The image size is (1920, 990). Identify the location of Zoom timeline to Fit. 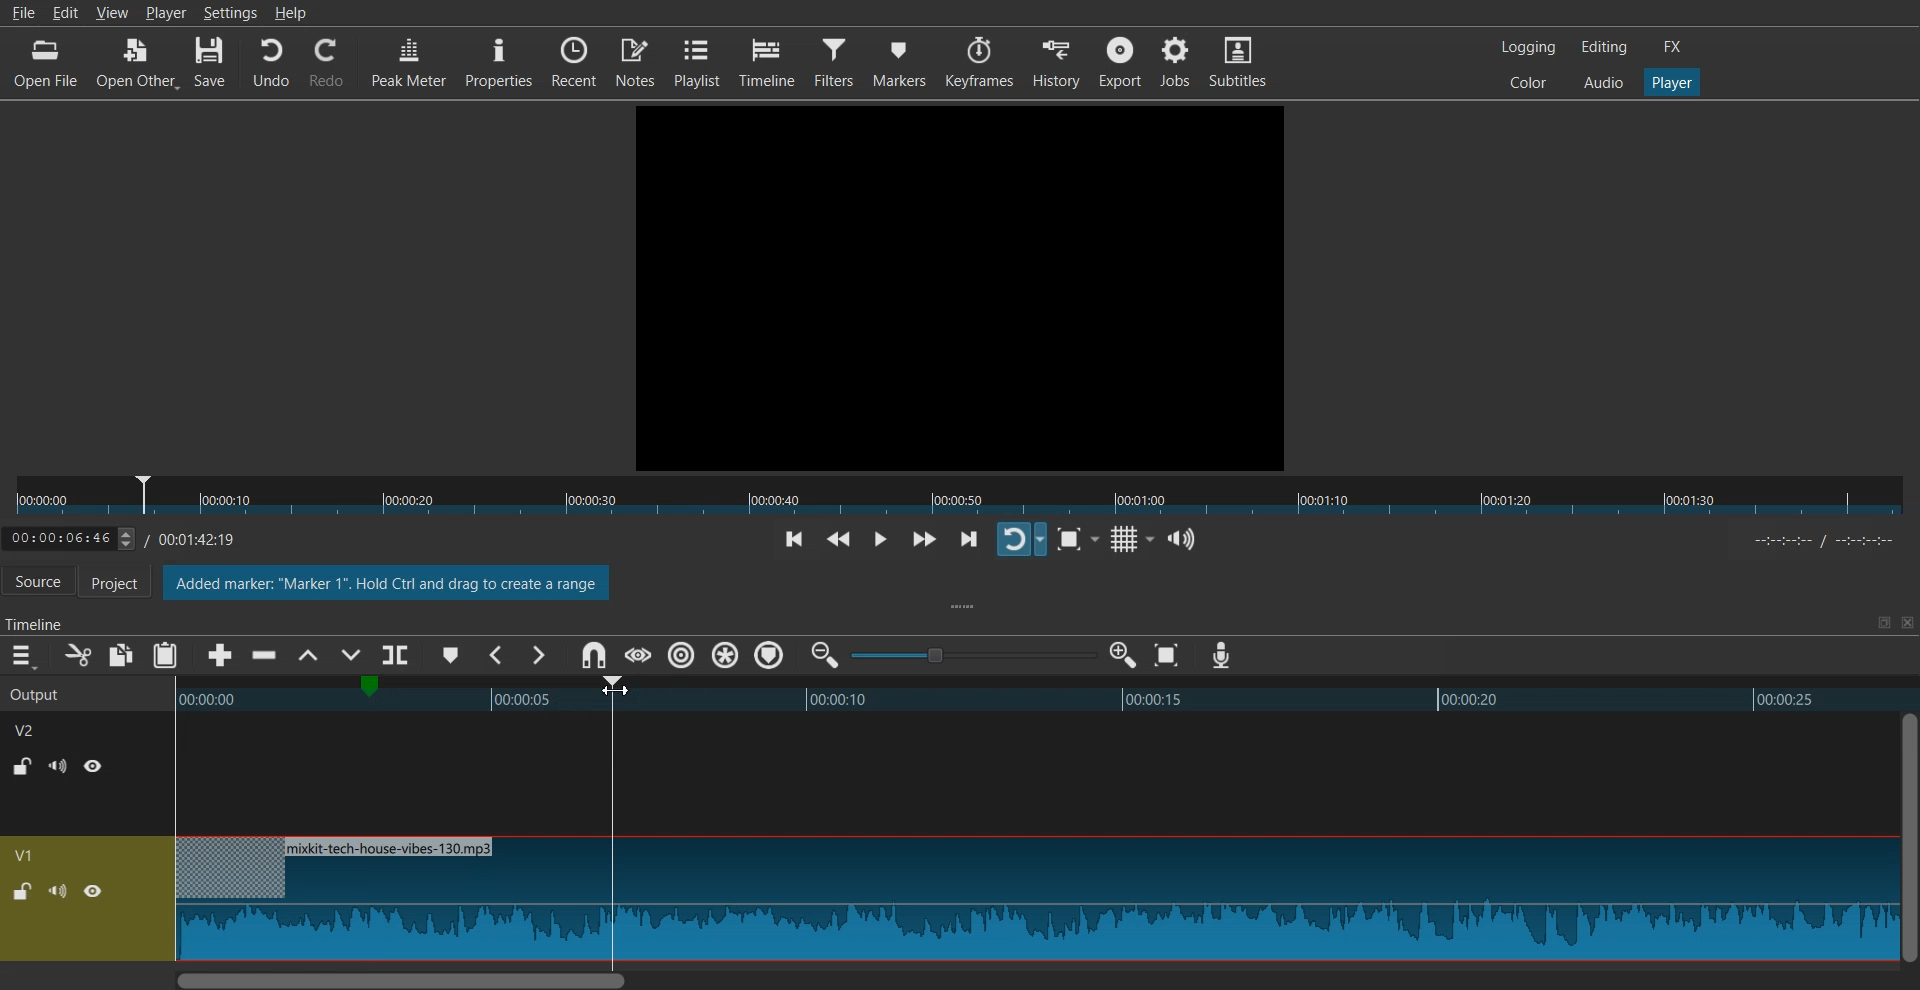
(1167, 655).